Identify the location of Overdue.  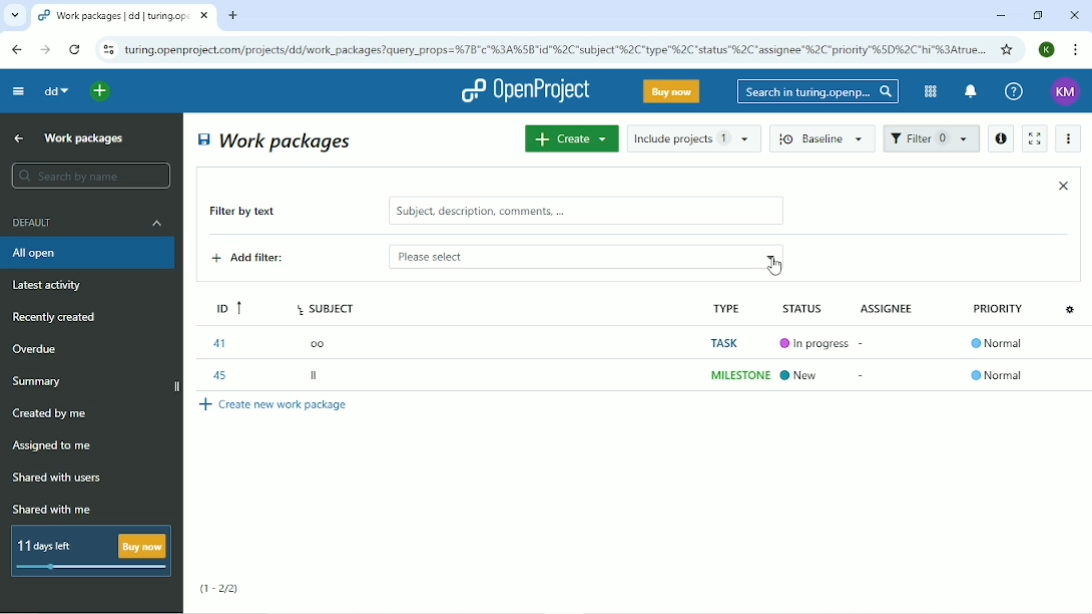
(37, 350).